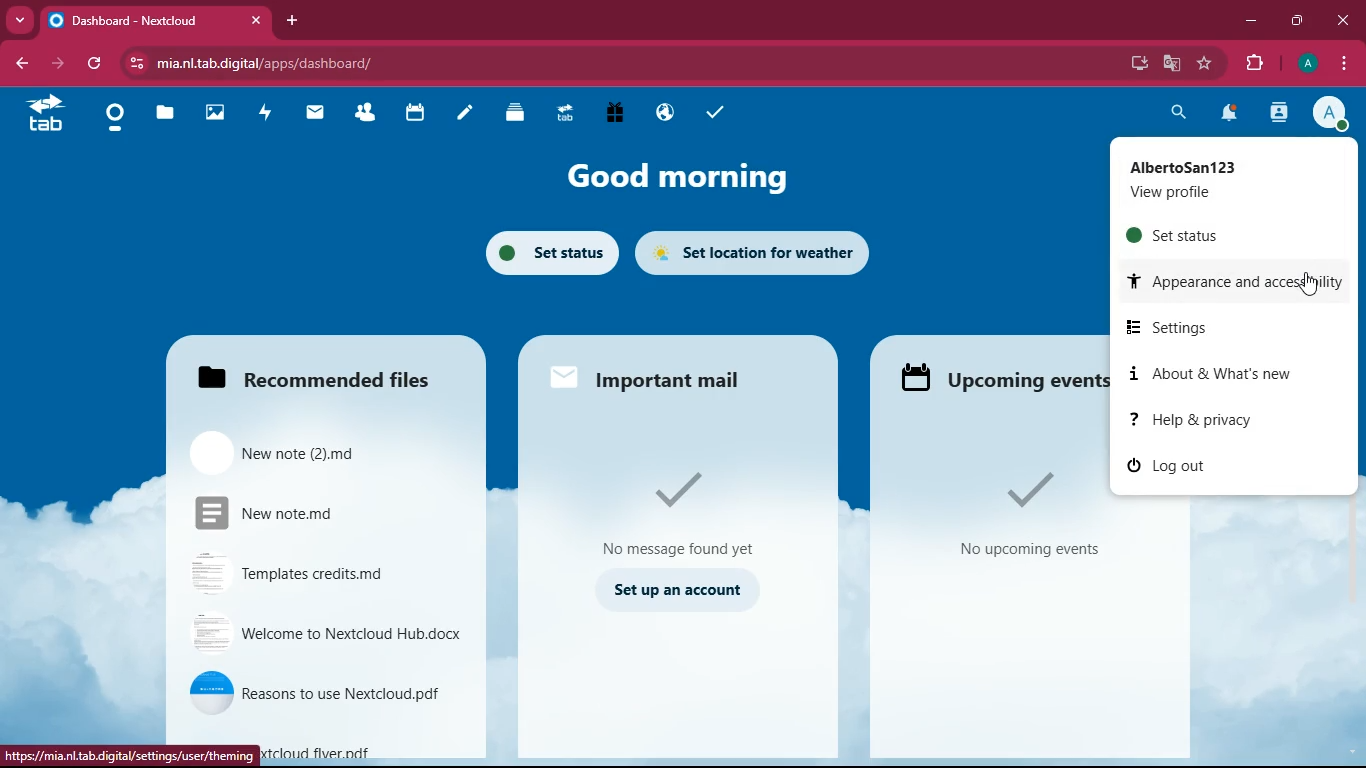 The width and height of the screenshot is (1366, 768). What do you see at coordinates (164, 115) in the screenshot?
I see `files` at bounding box center [164, 115].